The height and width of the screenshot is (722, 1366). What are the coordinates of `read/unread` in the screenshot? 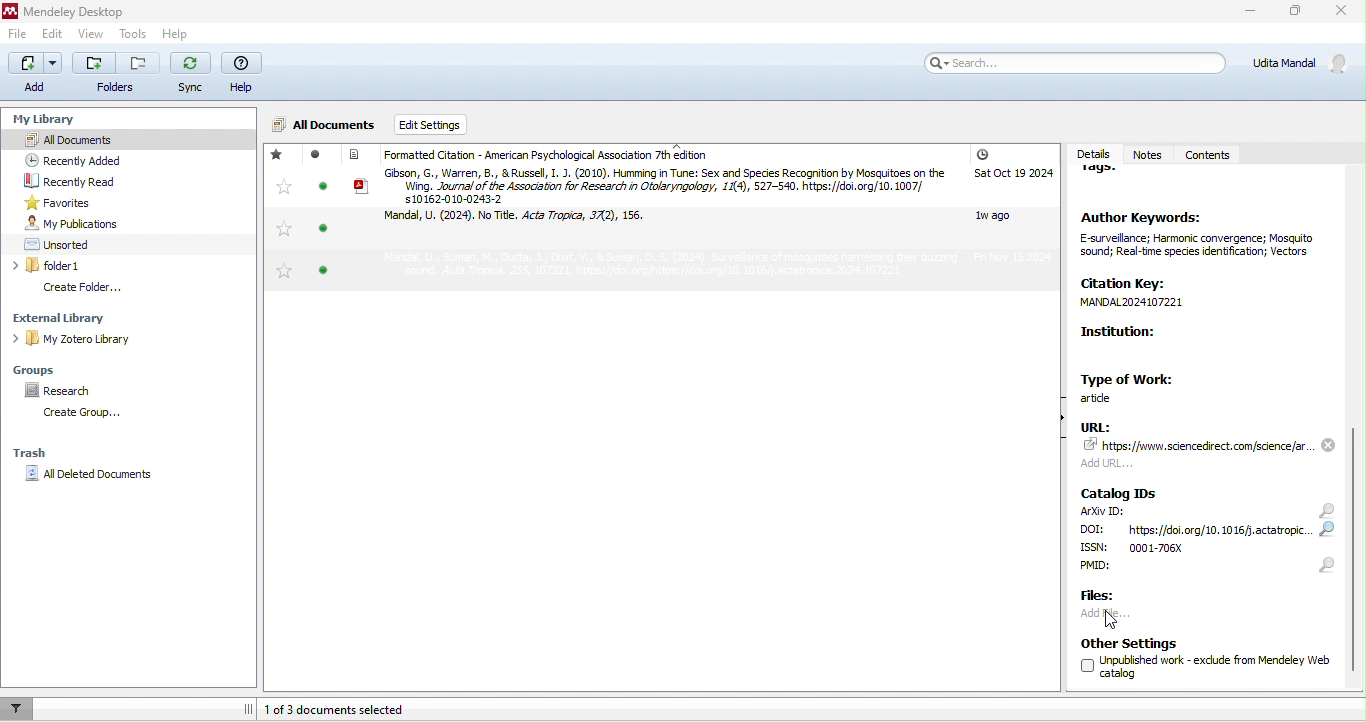 It's located at (319, 219).